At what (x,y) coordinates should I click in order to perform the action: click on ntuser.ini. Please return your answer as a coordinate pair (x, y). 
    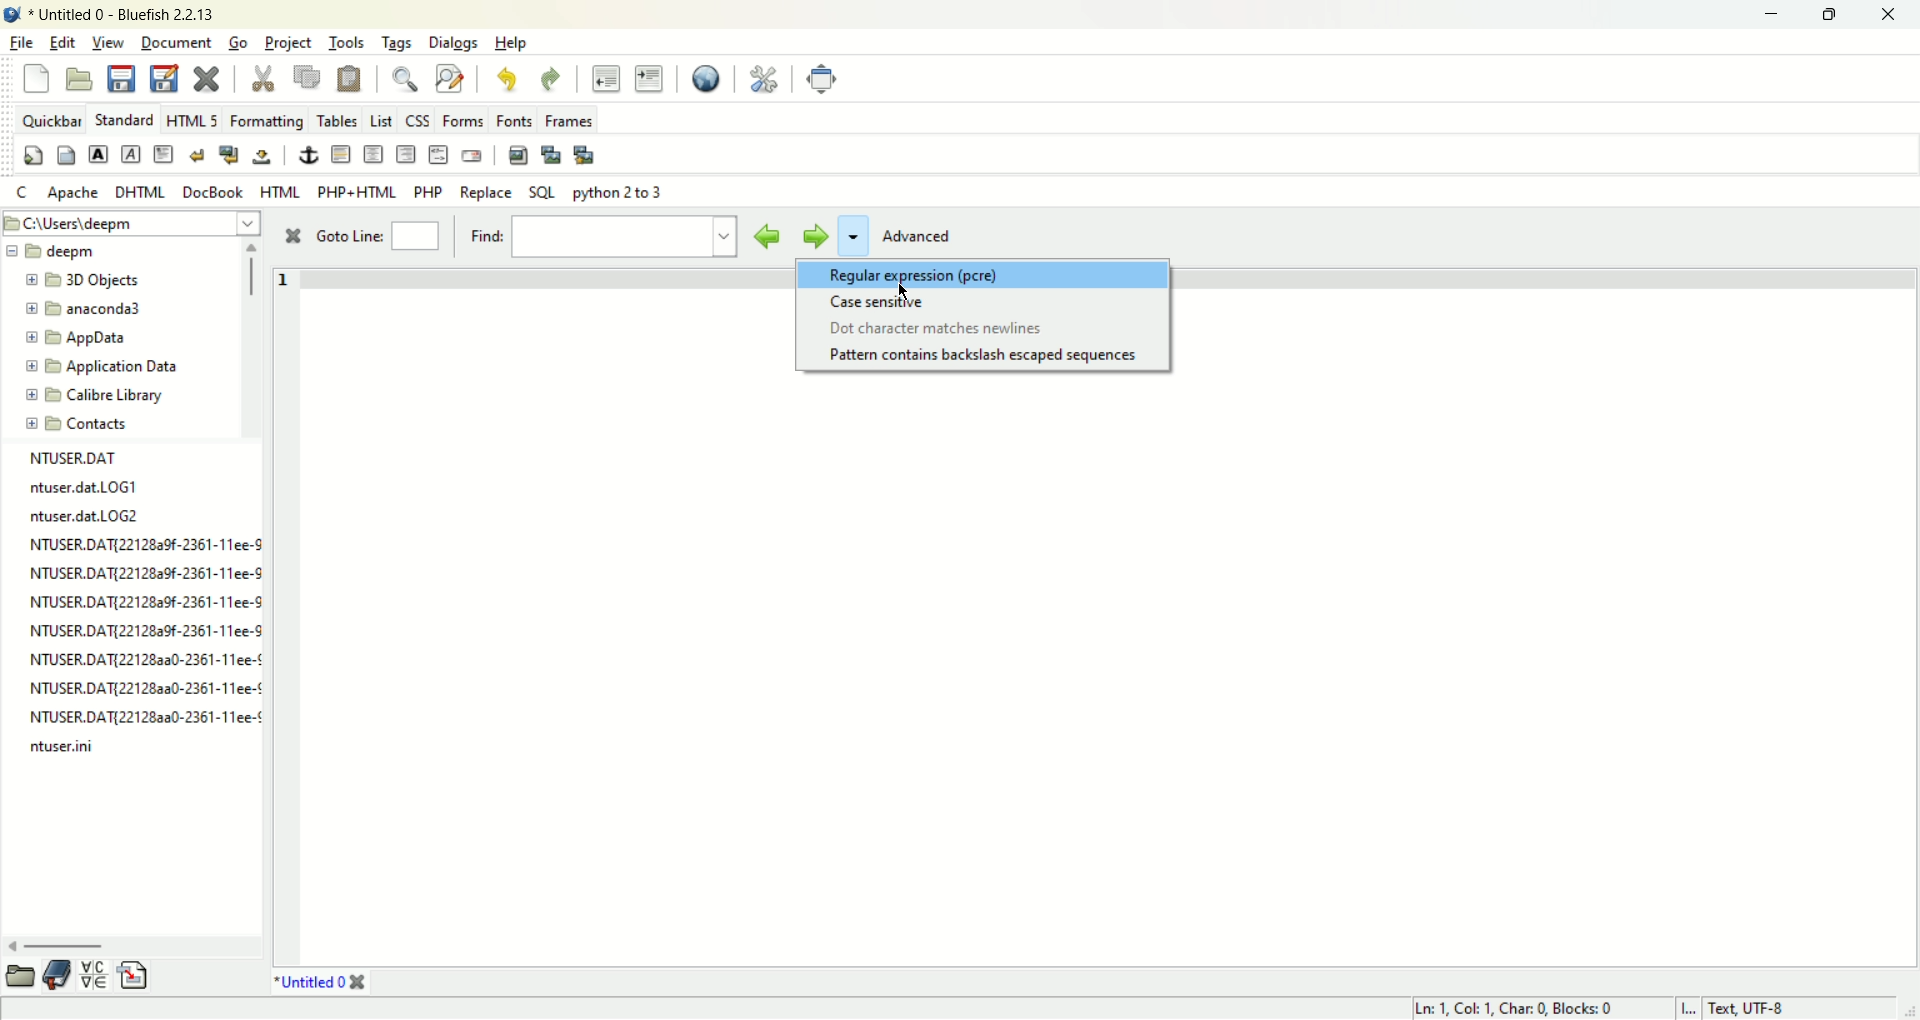
    Looking at the image, I should click on (66, 748).